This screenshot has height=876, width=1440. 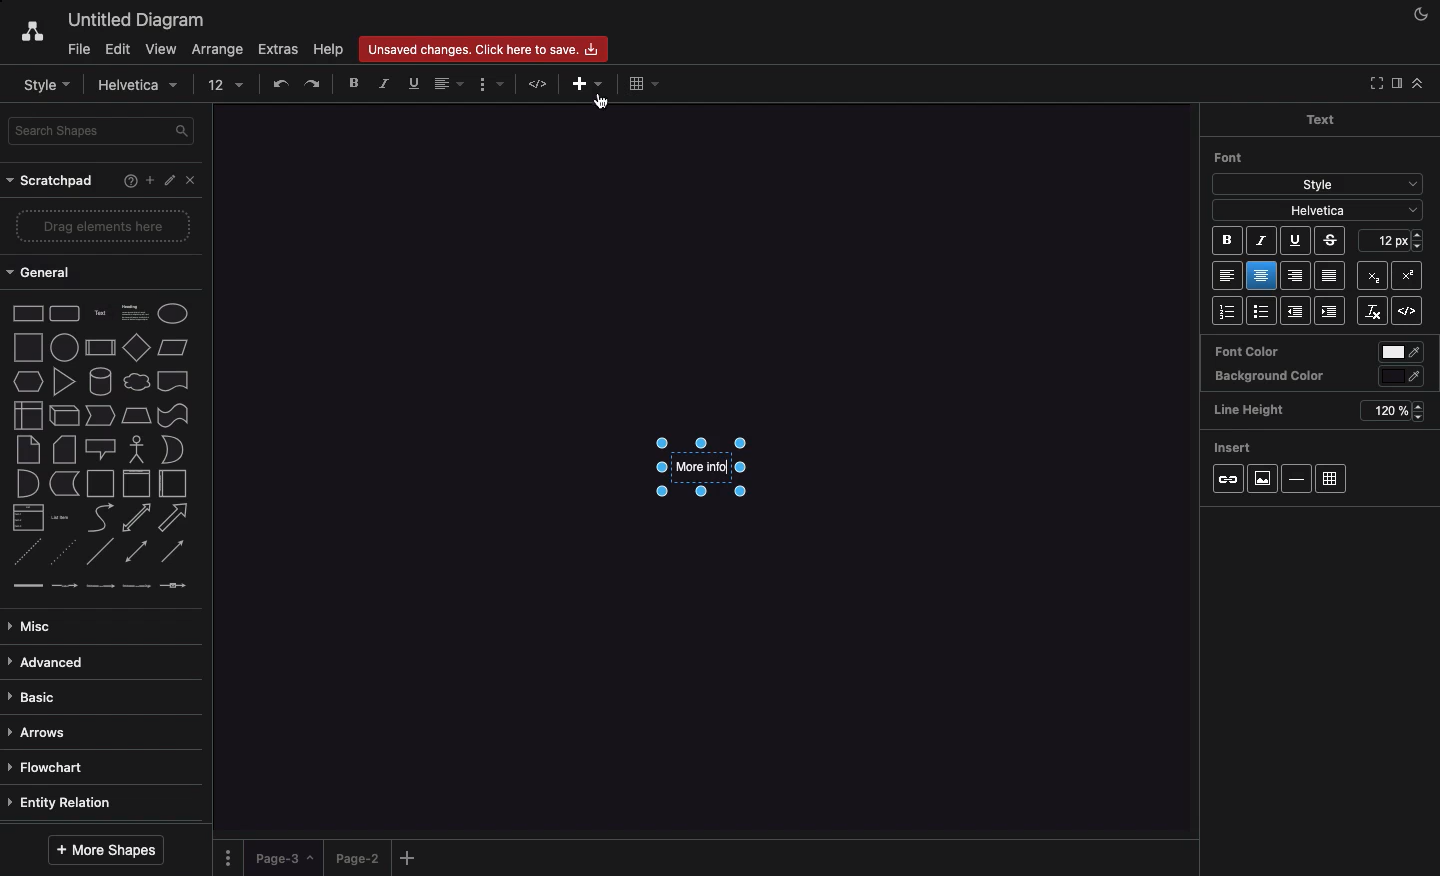 What do you see at coordinates (174, 518) in the screenshot?
I see `arrow` at bounding box center [174, 518].